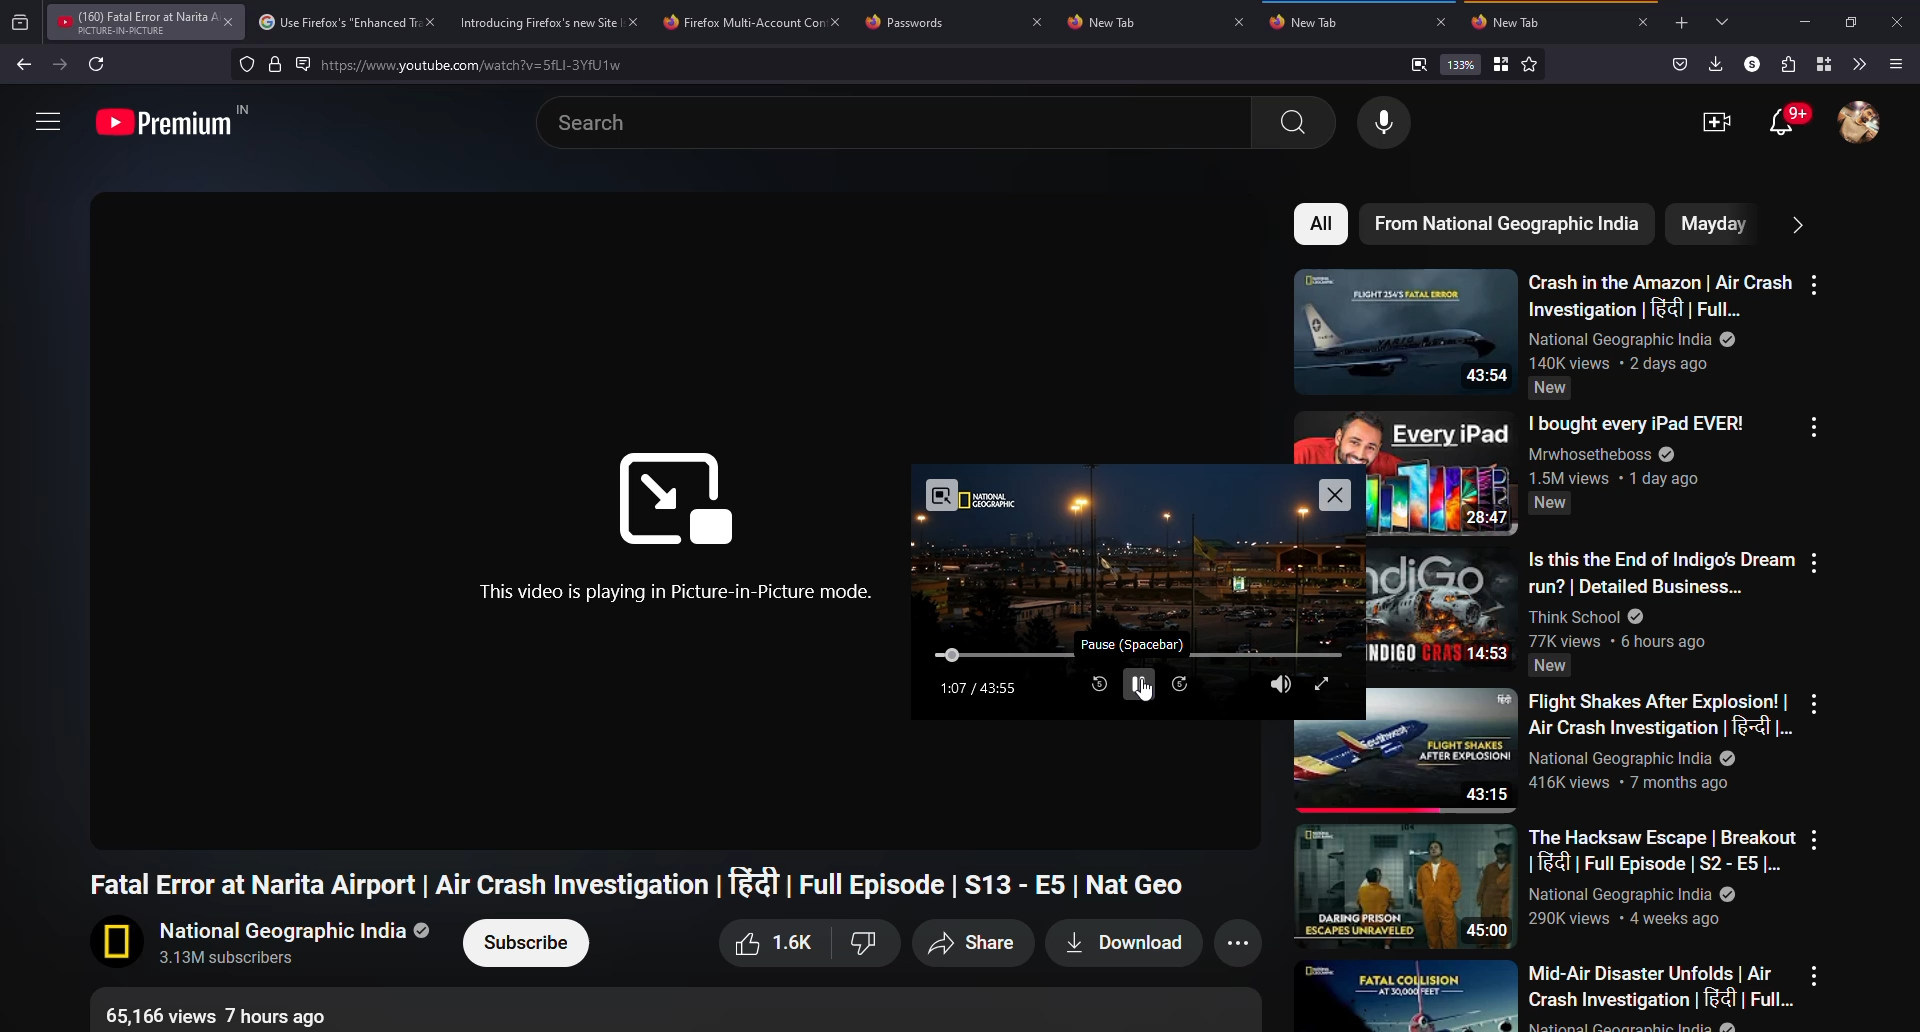 The height and width of the screenshot is (1032, 1920). Describe the element at coordinates (1660, 741) in the screenshot. I see `video text description` at that location.